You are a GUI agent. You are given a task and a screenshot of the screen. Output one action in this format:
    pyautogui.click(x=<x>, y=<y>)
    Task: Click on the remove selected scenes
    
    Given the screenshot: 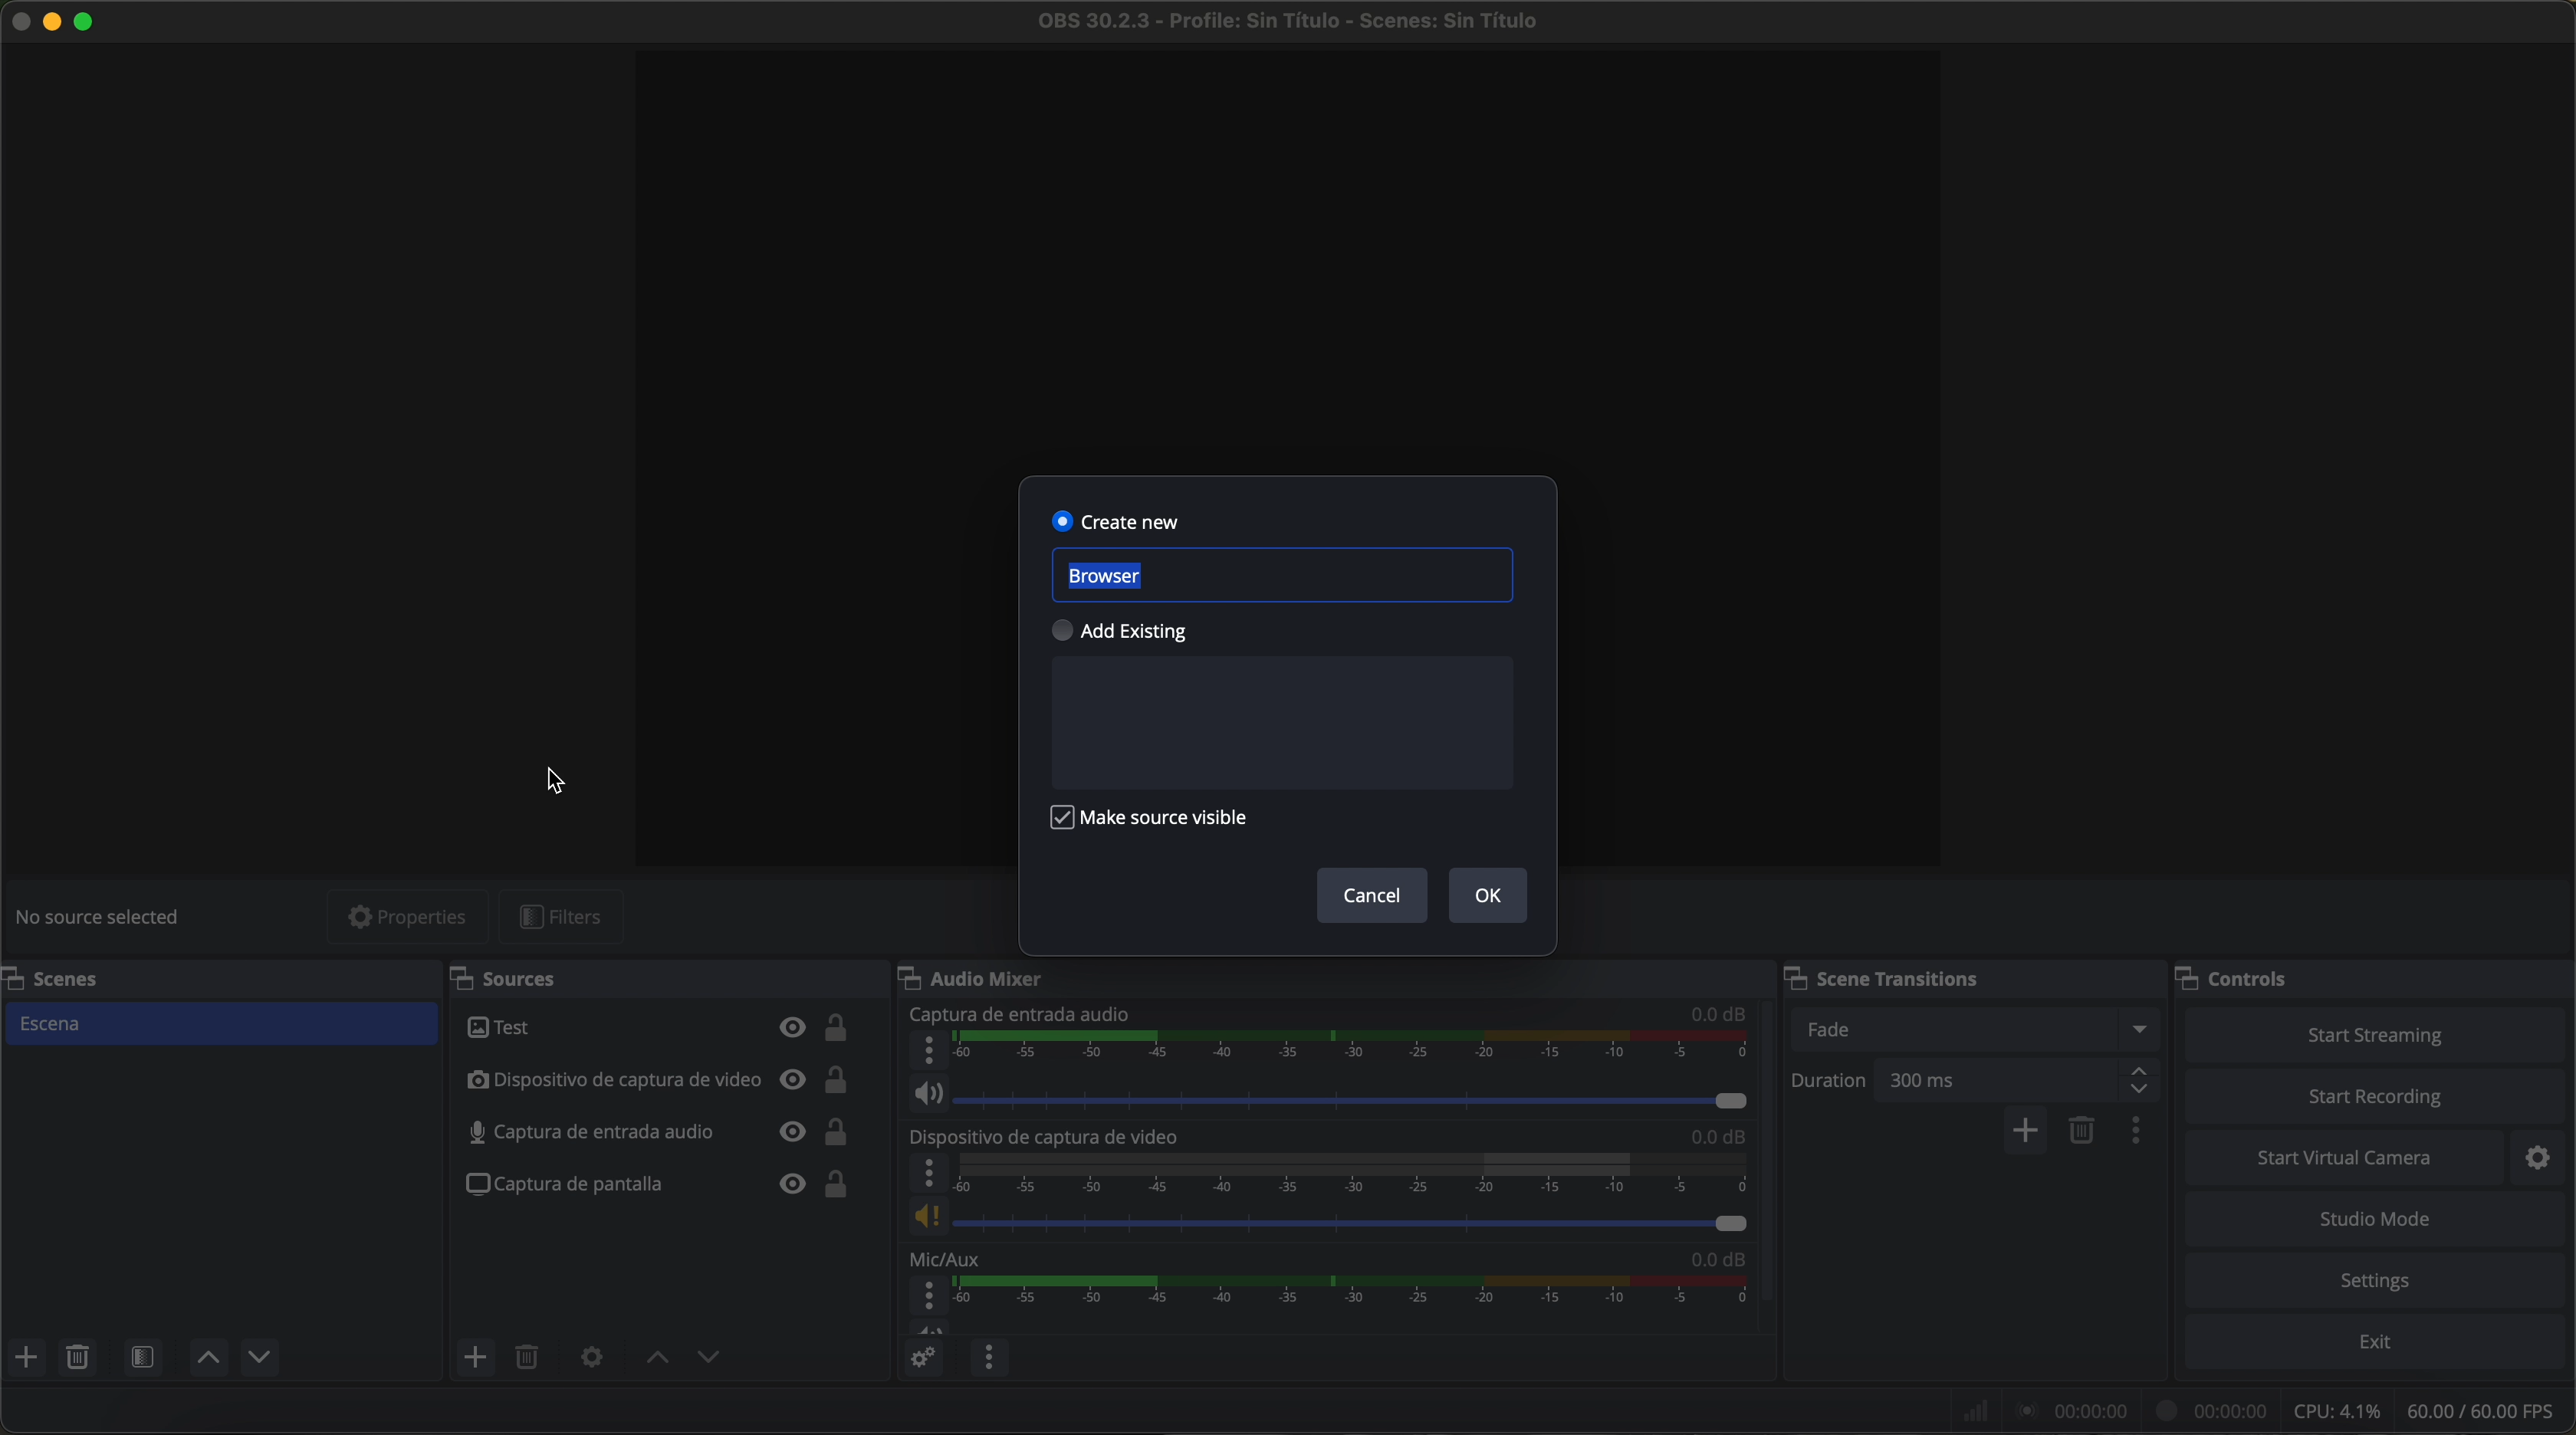 What is the action you would take?
    pyautogui.click(x=77, y=1357)
    